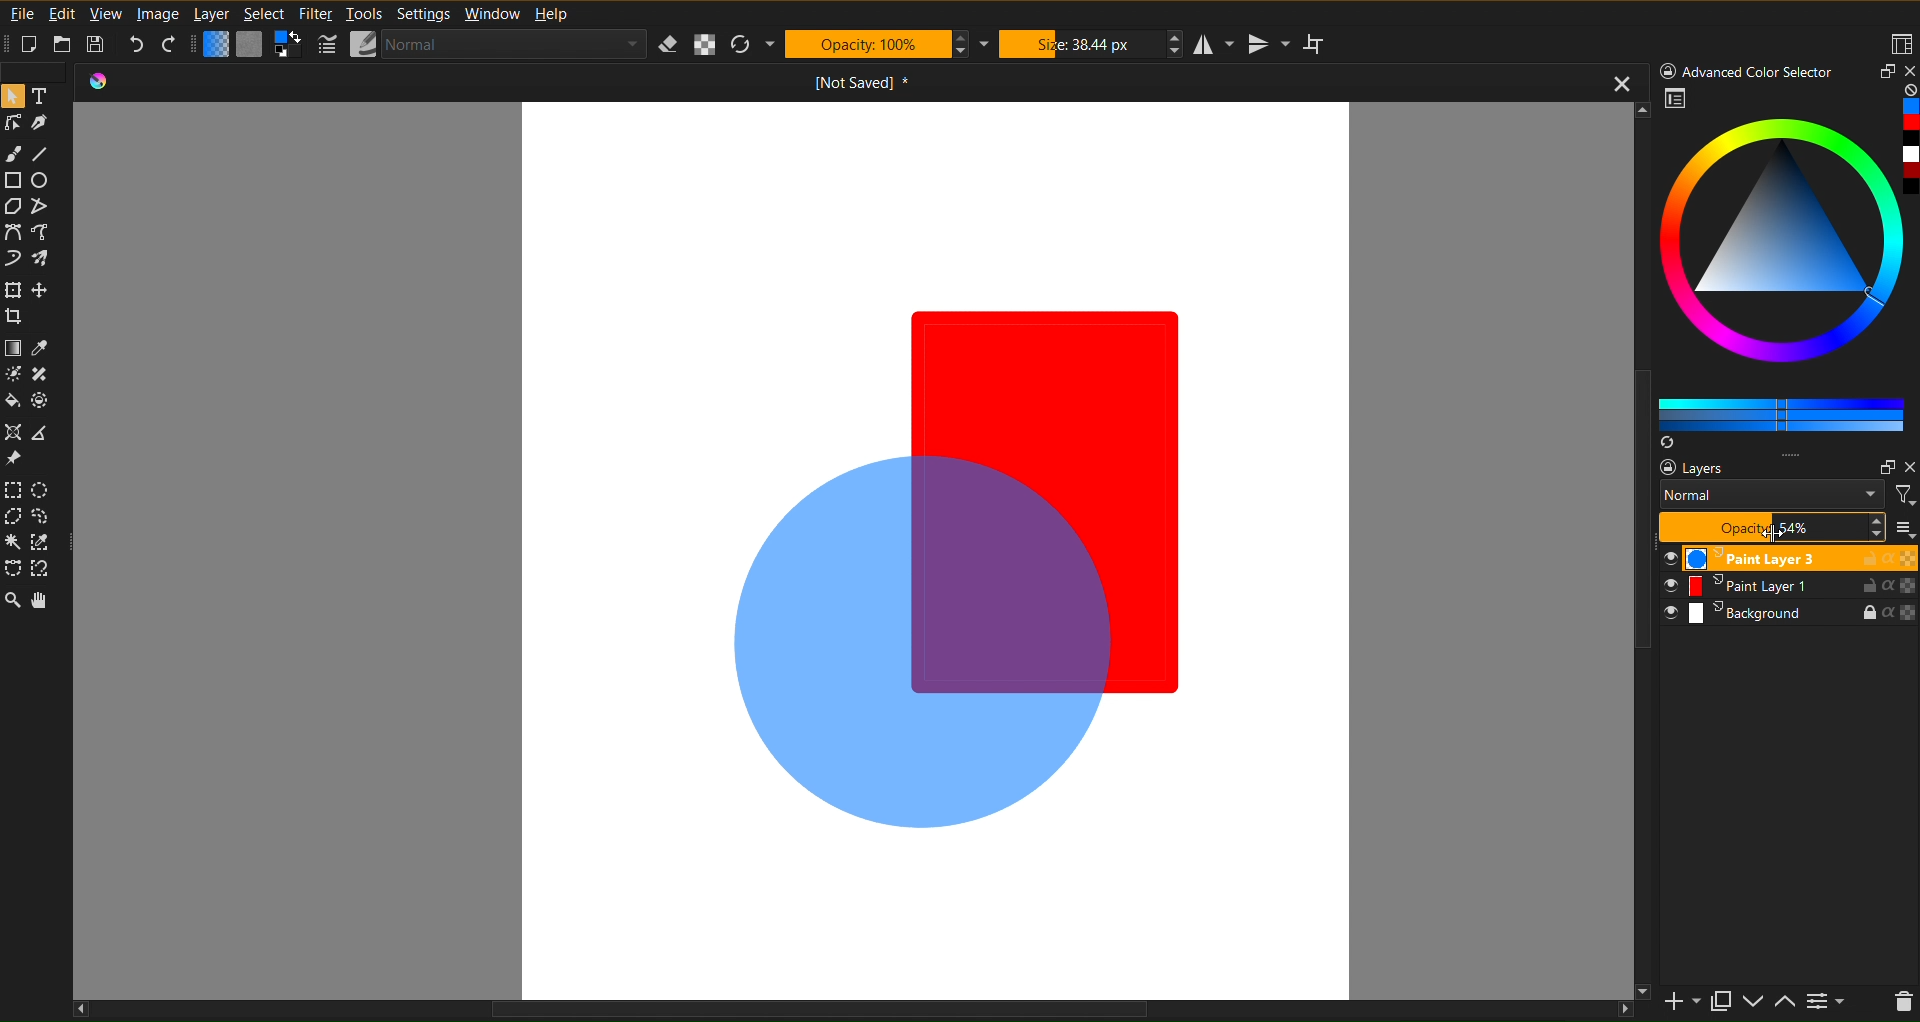  Describe the element at coordinates (1788, 270) in the screenshot. I see `Advanced Color Selector` at that location.